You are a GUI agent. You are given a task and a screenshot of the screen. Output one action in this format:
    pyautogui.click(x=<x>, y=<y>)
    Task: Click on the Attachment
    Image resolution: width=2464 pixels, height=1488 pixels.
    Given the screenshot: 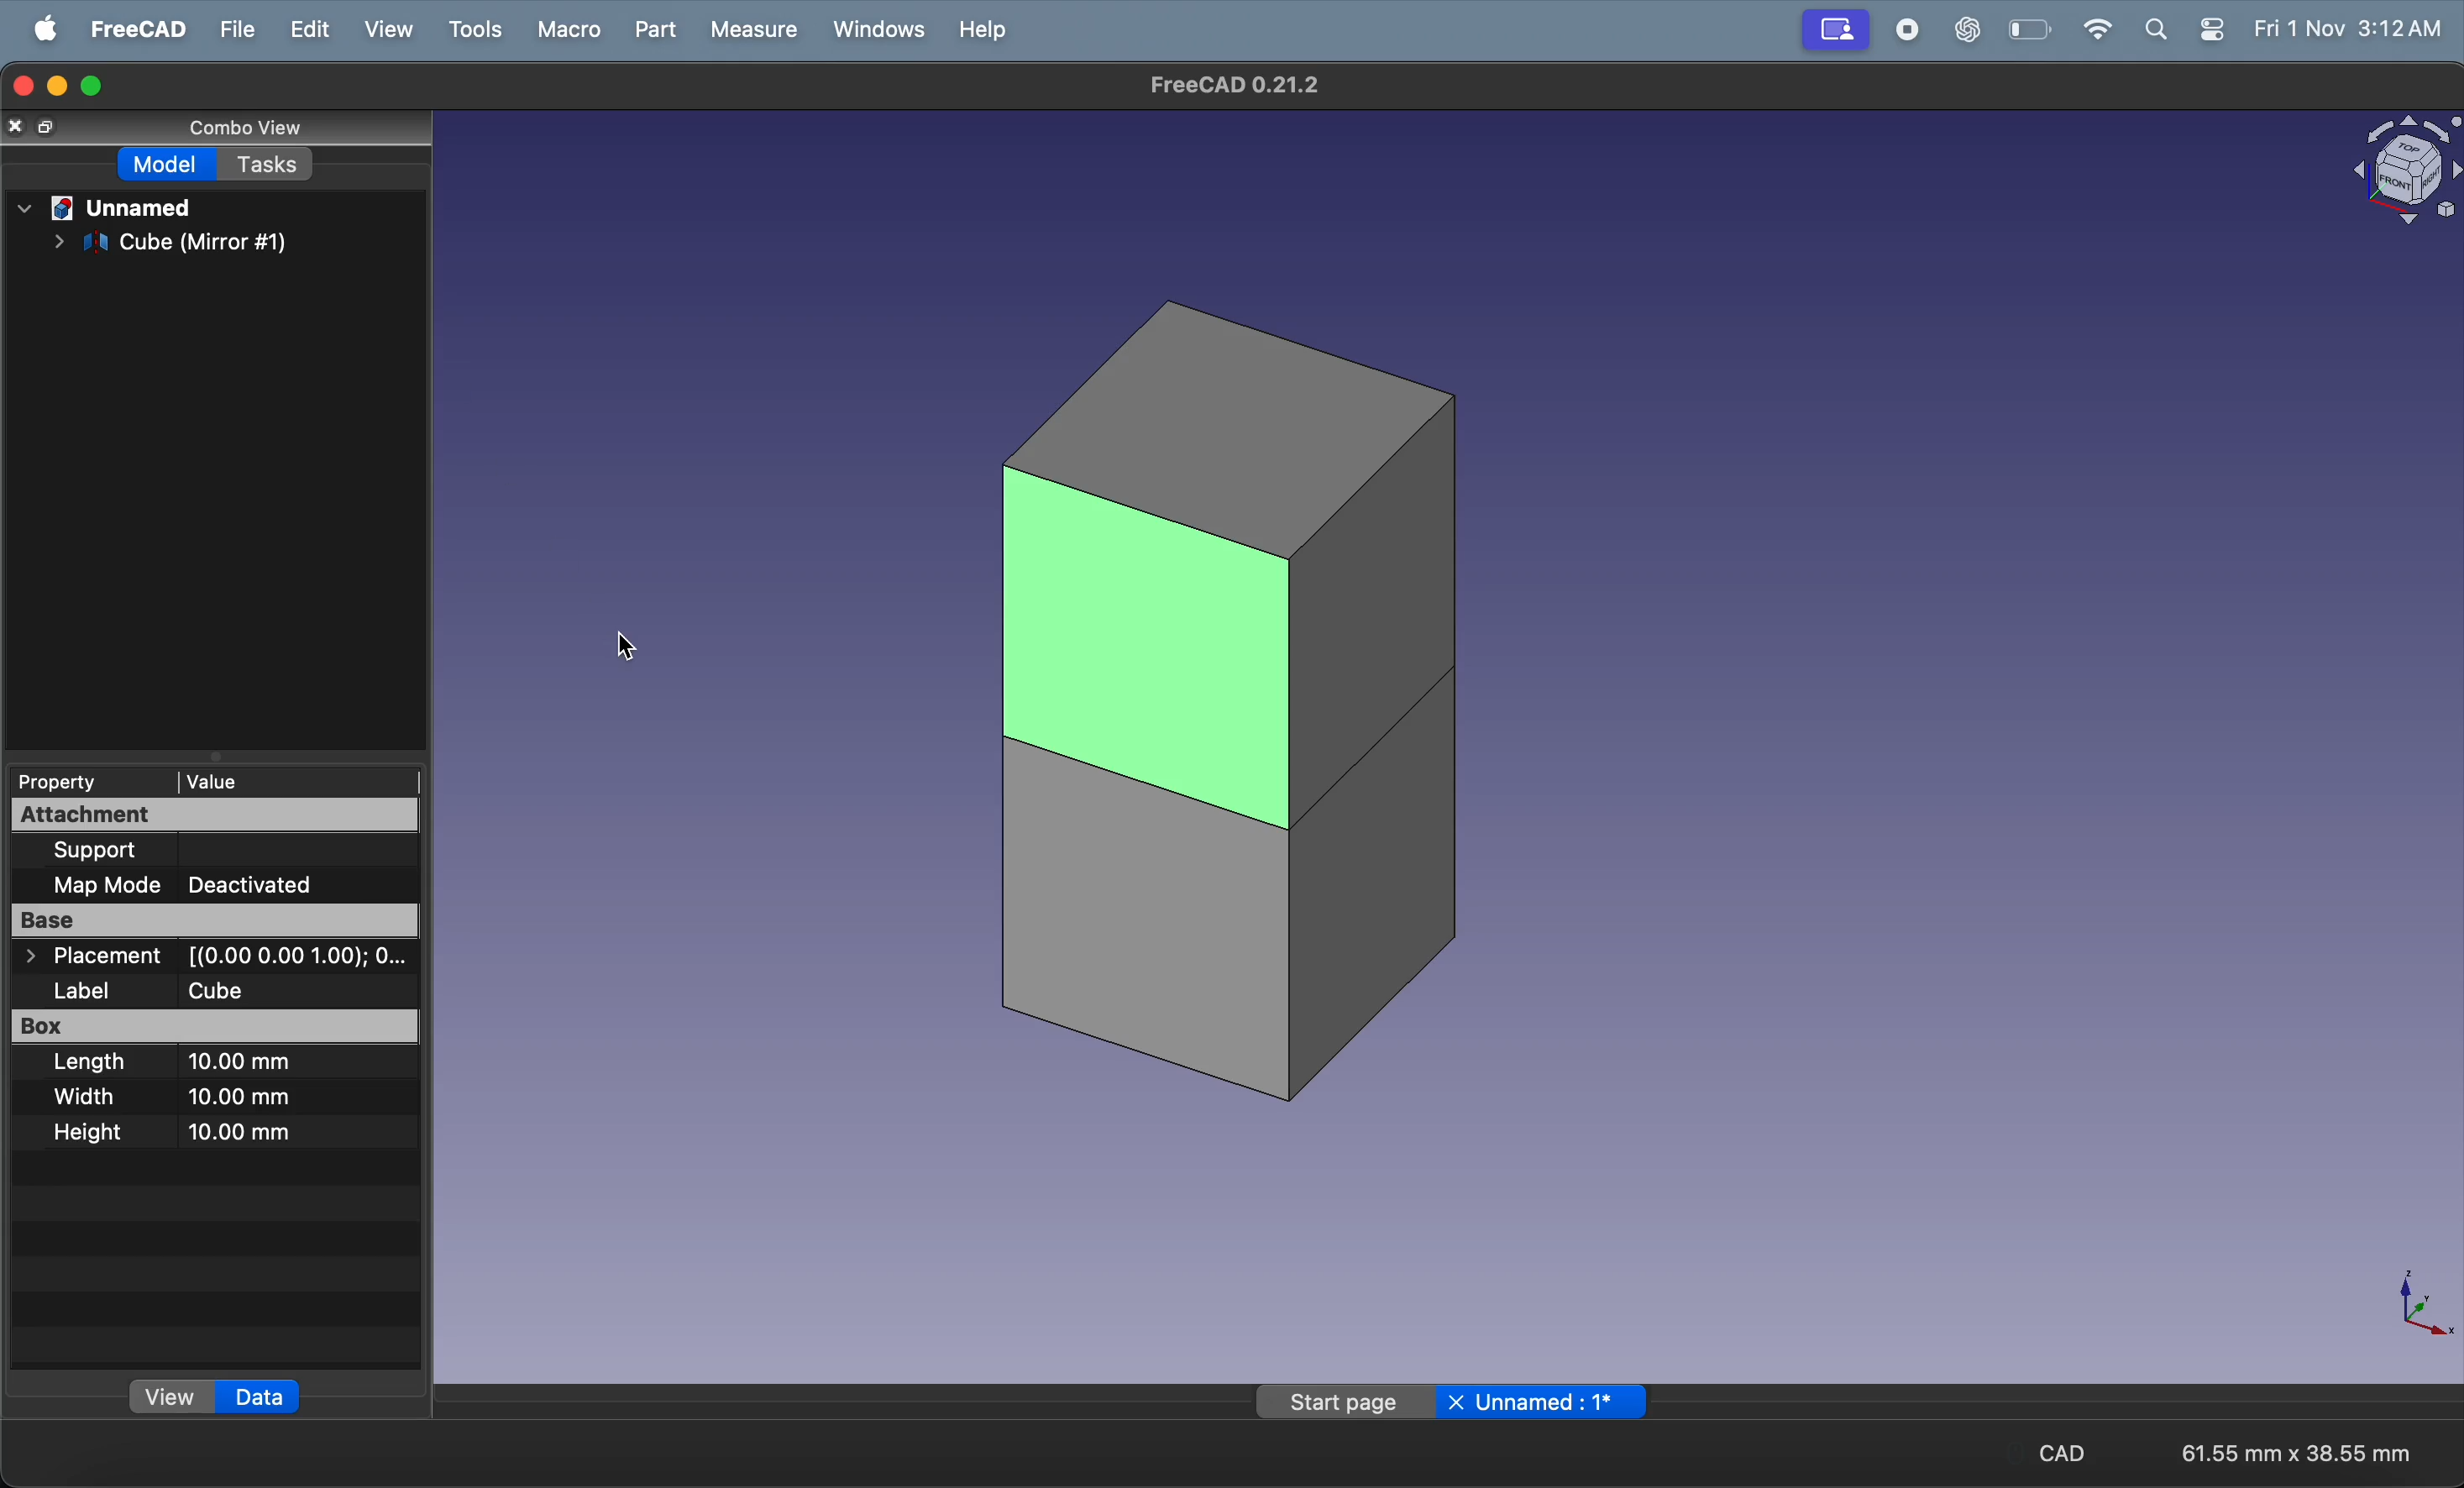 What is the action you would take?
    pyautogui.click(x=212, y=815)
    